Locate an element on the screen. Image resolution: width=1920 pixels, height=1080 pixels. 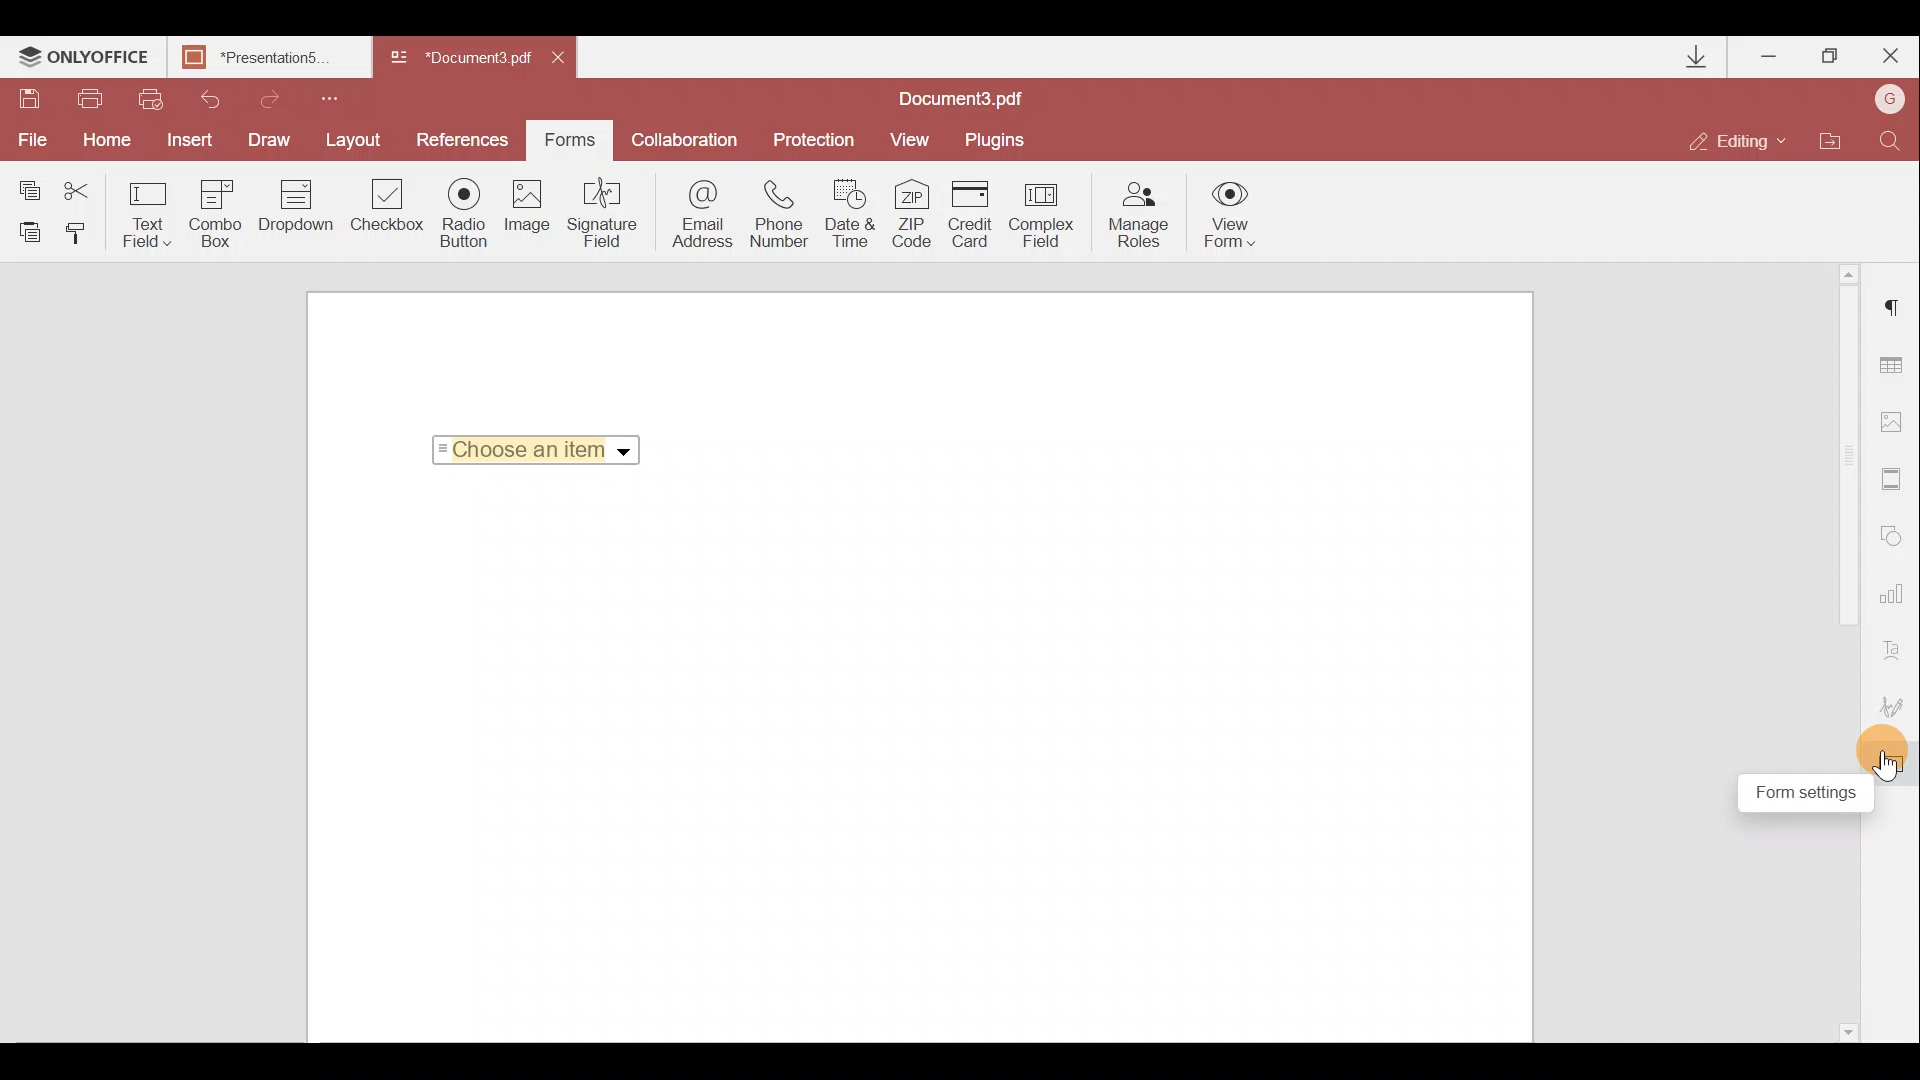
Form settings is located at coordinates (1894, 761).